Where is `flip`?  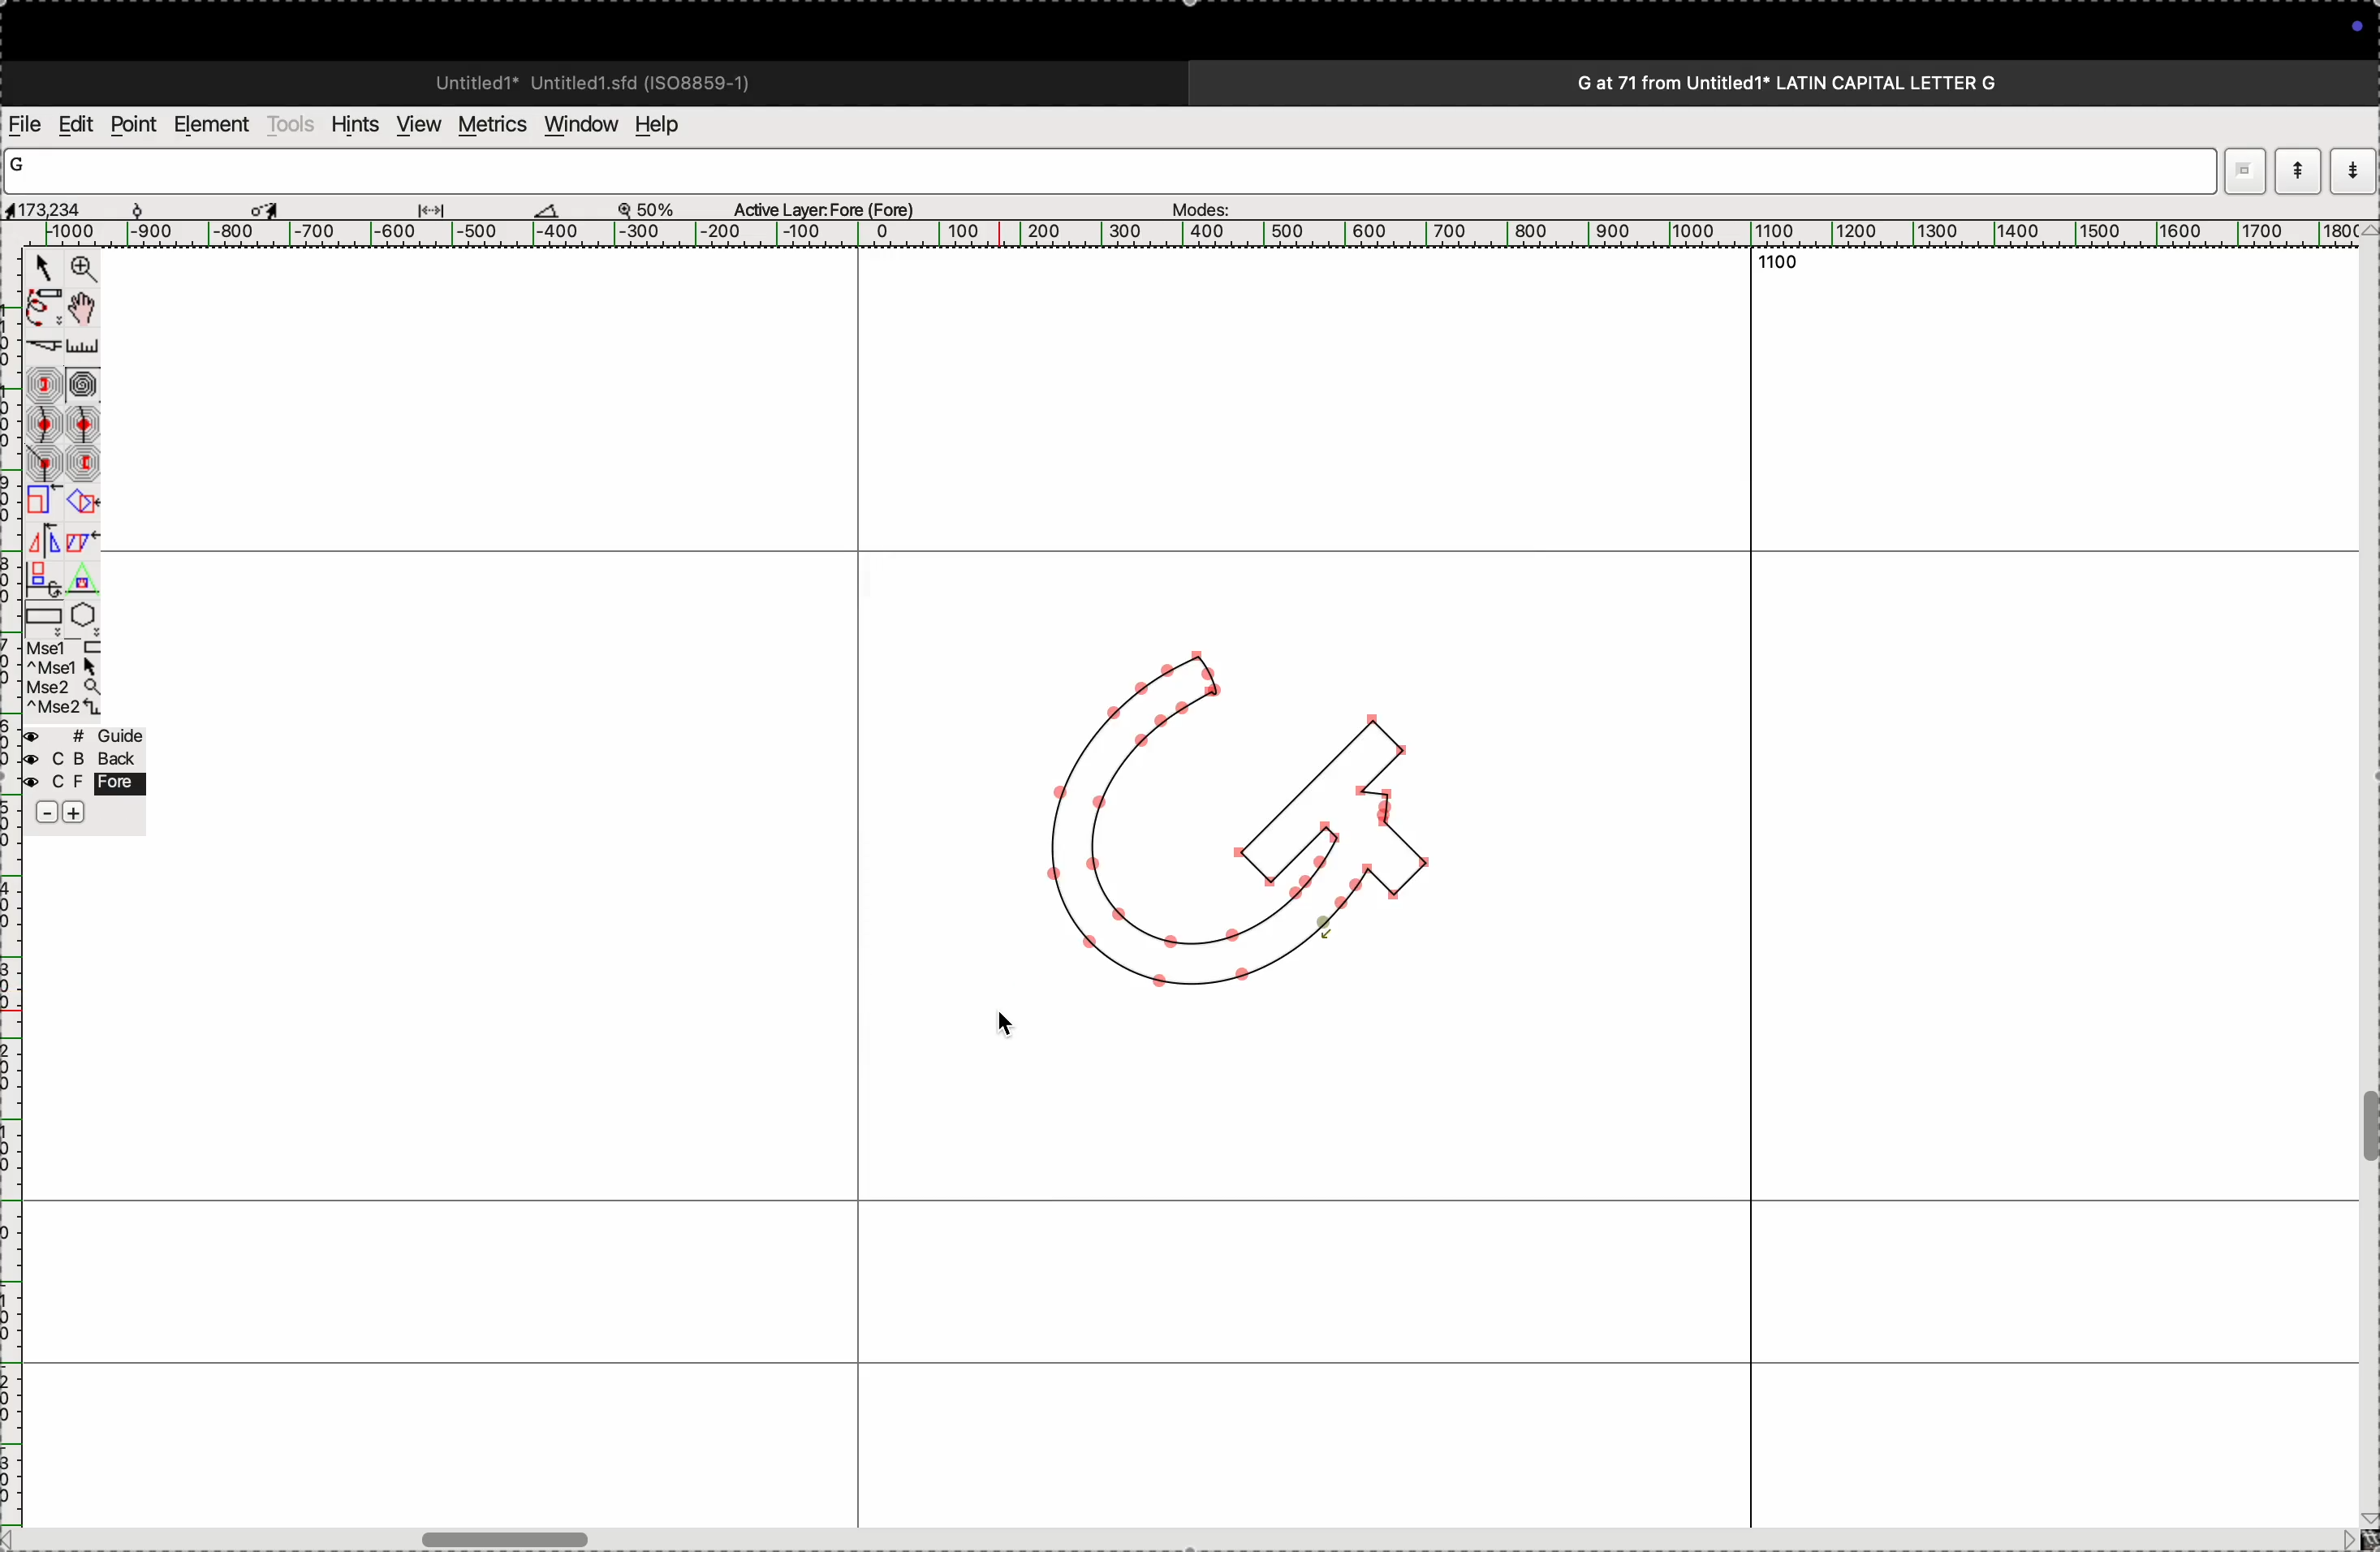
flip is located at coordinates (44, 541).